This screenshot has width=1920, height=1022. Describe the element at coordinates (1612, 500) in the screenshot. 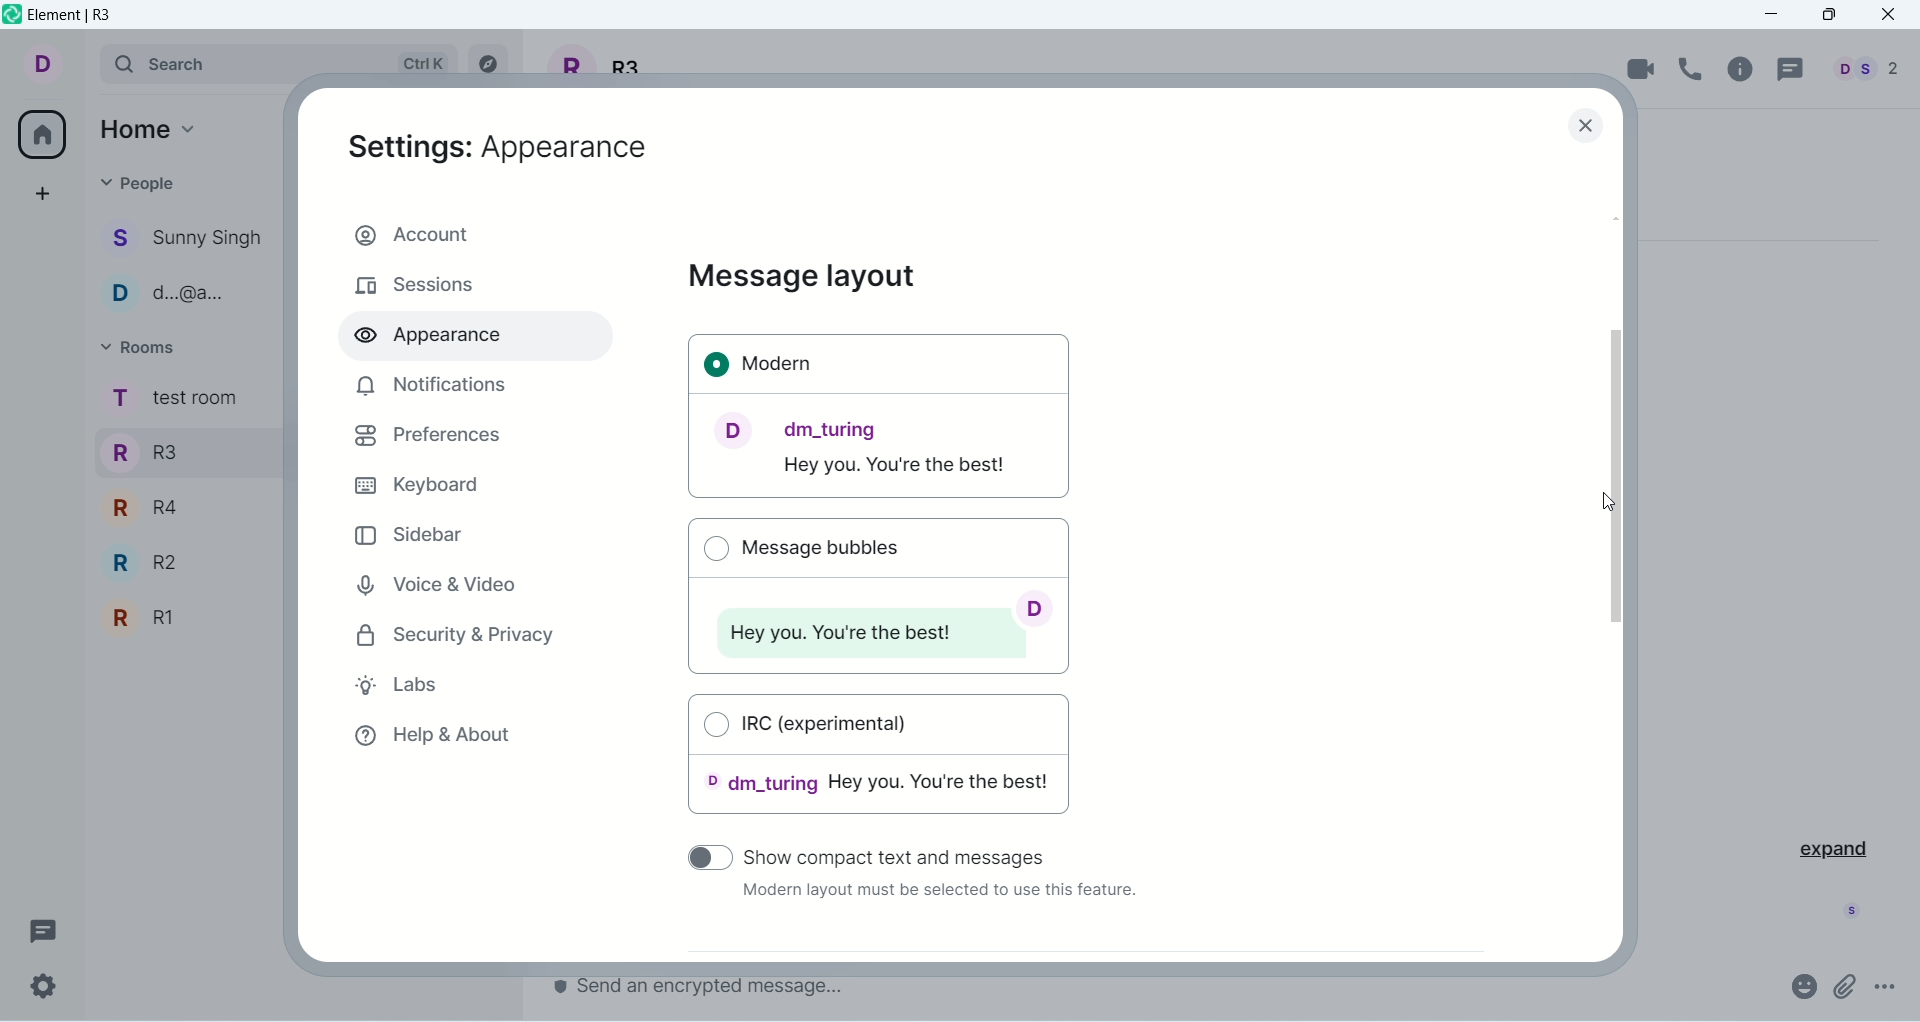

I see `cursor` at that location.